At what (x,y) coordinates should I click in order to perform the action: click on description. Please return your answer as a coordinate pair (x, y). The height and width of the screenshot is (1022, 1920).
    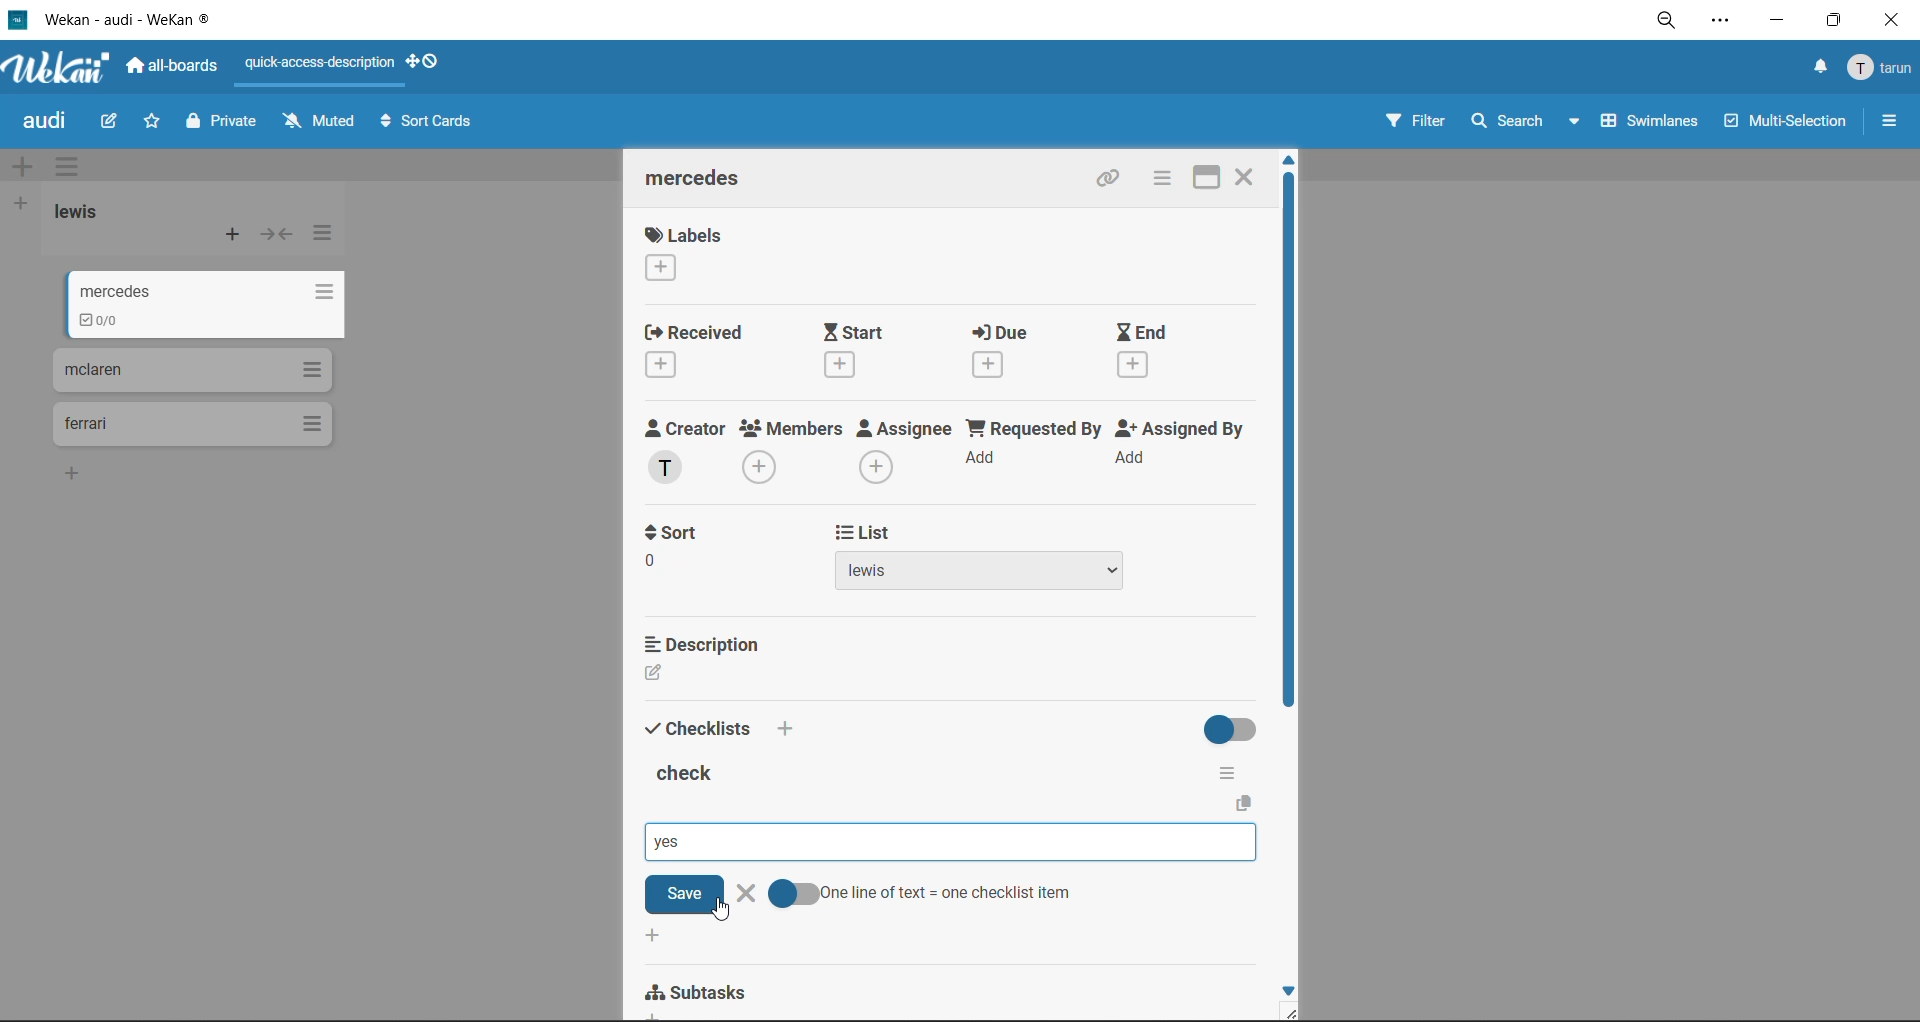
    Looking at the image, I should click on (707, 674).